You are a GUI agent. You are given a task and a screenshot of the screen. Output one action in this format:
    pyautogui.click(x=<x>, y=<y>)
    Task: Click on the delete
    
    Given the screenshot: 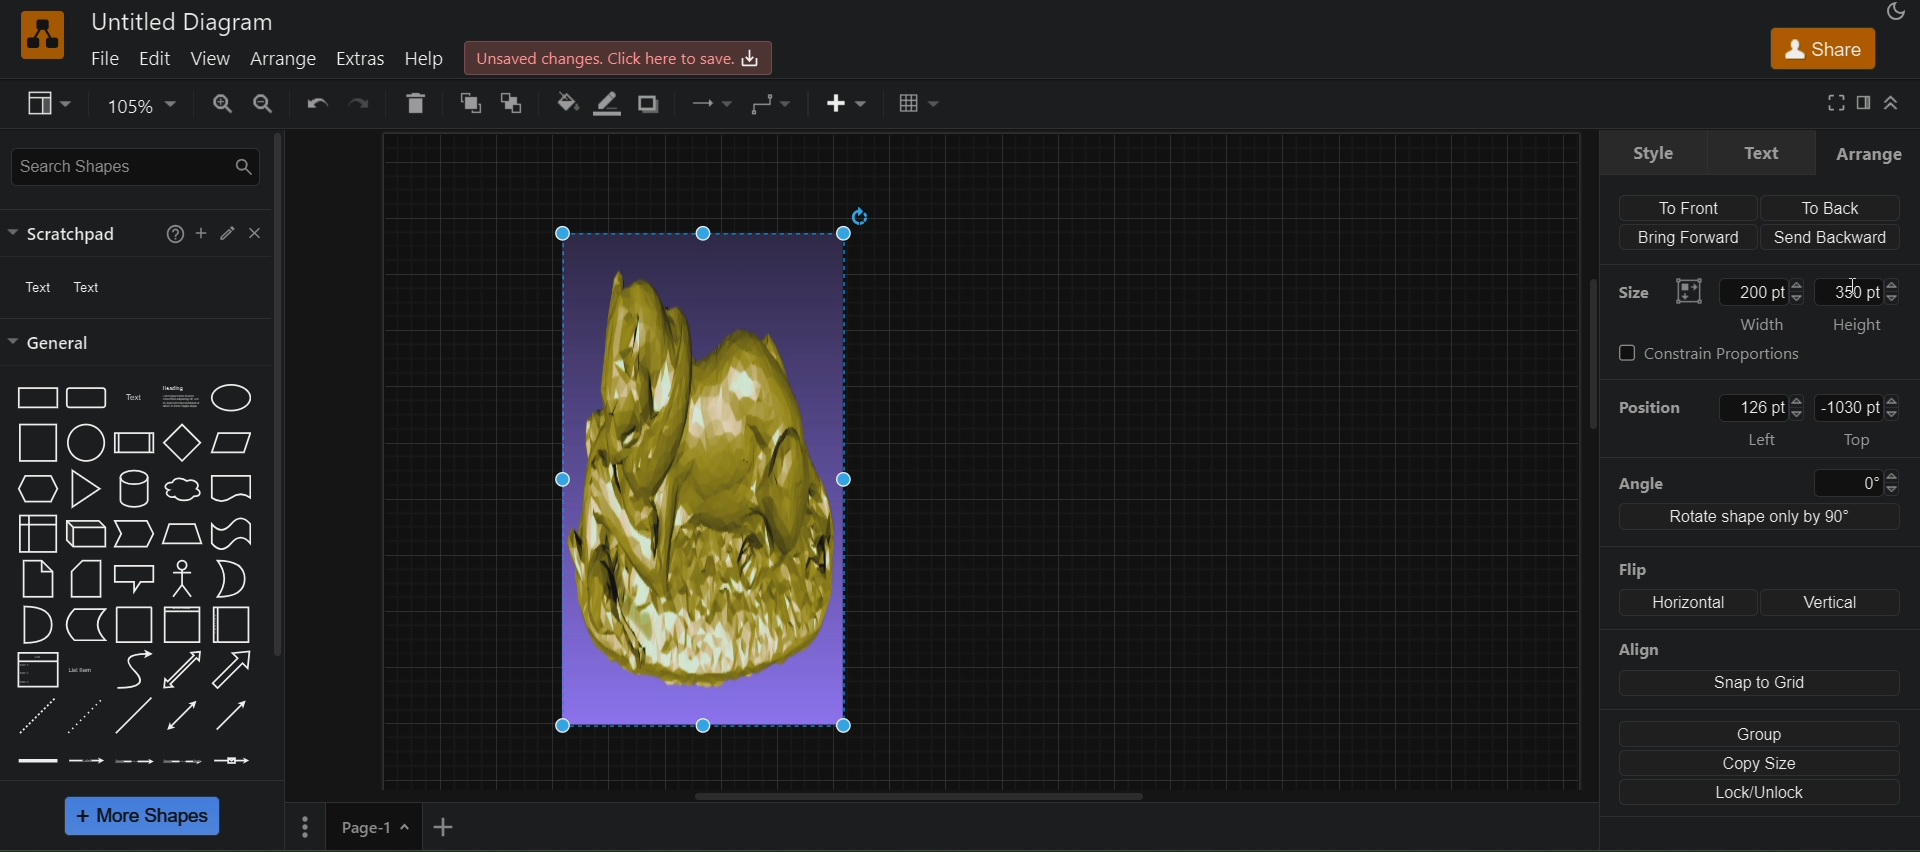 What is the action you would take?
    pyautogui.click(x=416, y=102)
    